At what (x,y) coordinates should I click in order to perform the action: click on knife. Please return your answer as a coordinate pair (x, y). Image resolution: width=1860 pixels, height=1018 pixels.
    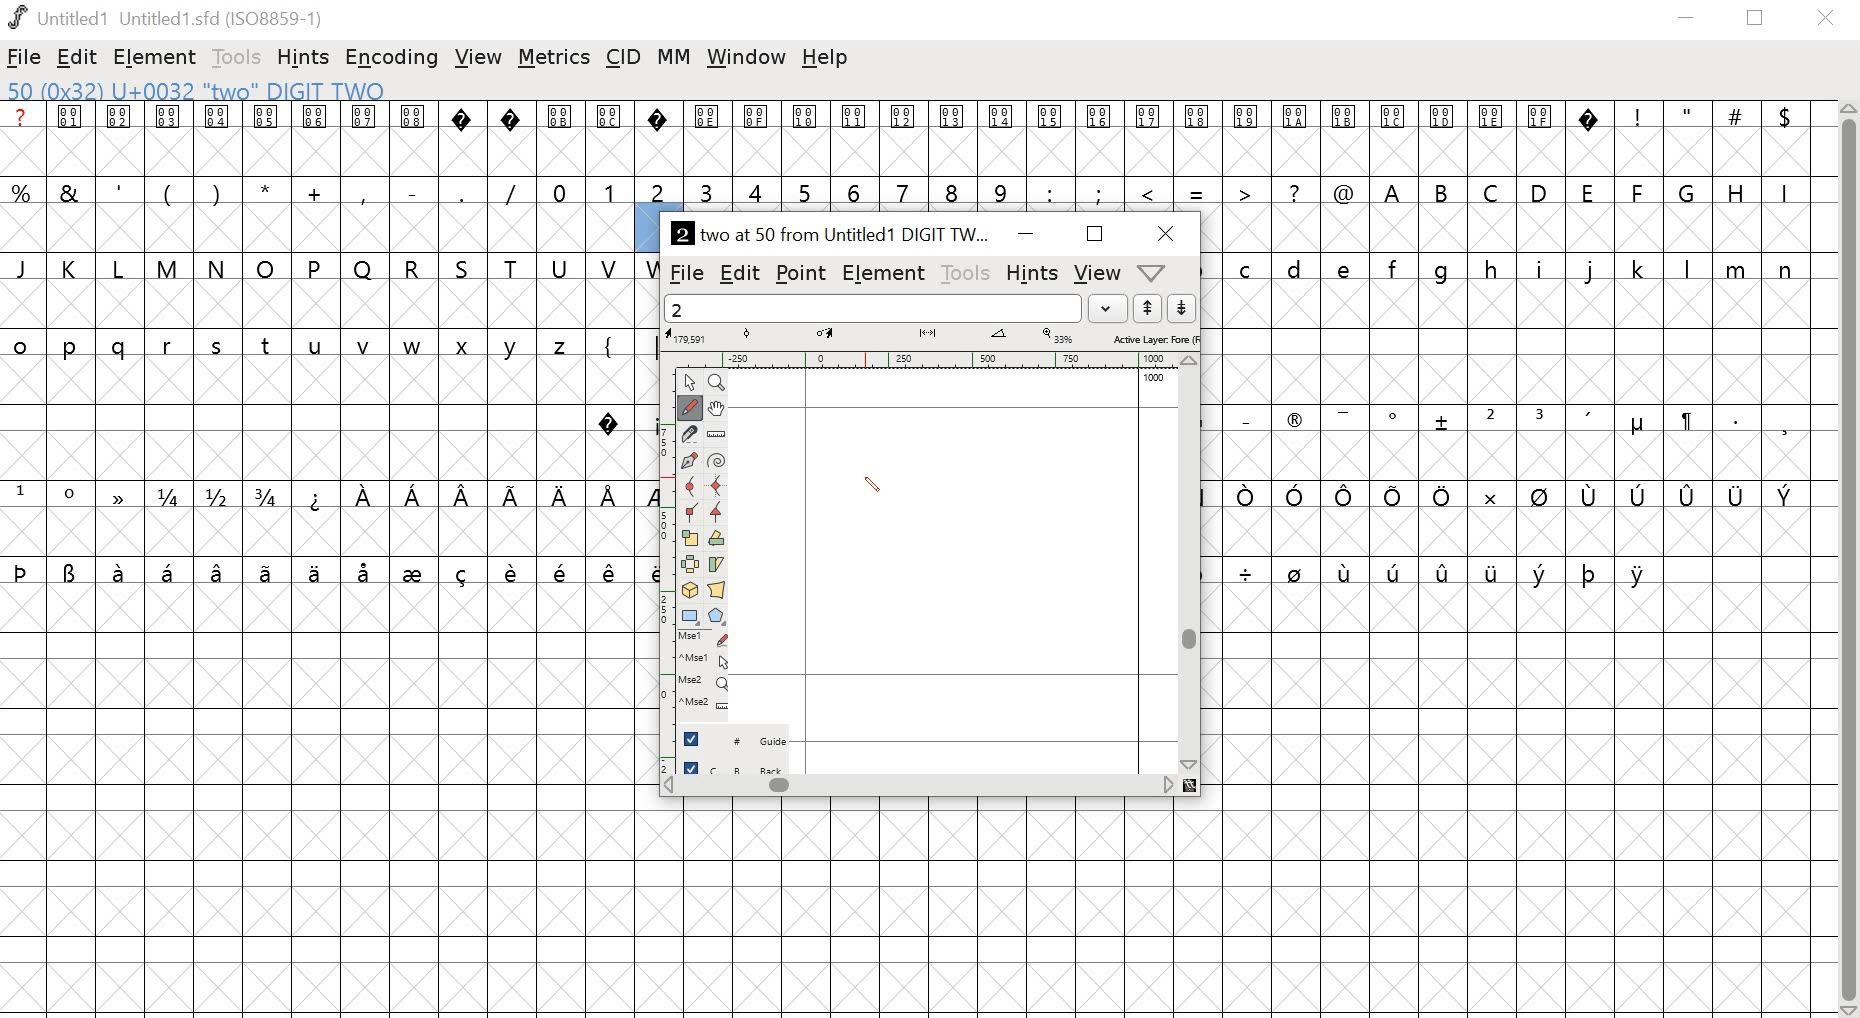
    Looking at the image, I should click on (692, 436).